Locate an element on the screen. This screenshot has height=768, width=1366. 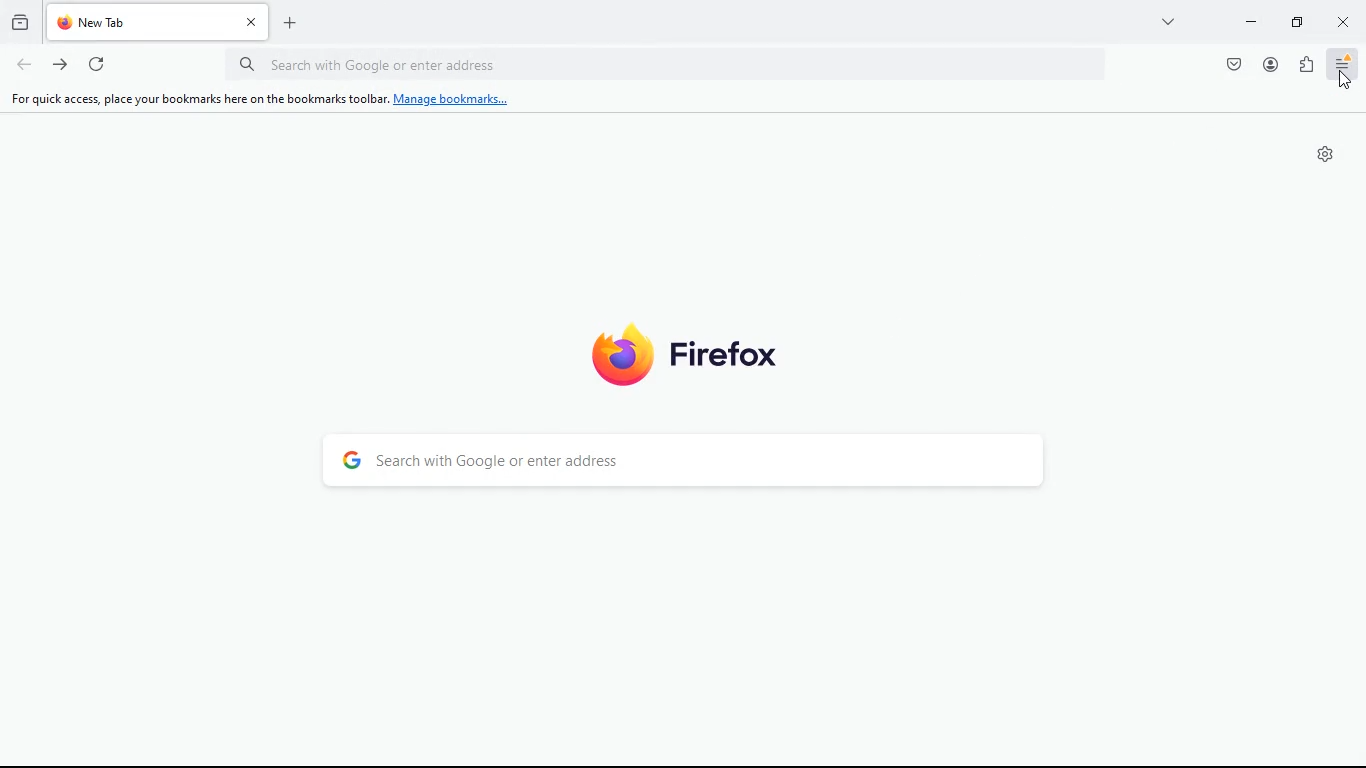
forward is located at coordinates (62, 67).